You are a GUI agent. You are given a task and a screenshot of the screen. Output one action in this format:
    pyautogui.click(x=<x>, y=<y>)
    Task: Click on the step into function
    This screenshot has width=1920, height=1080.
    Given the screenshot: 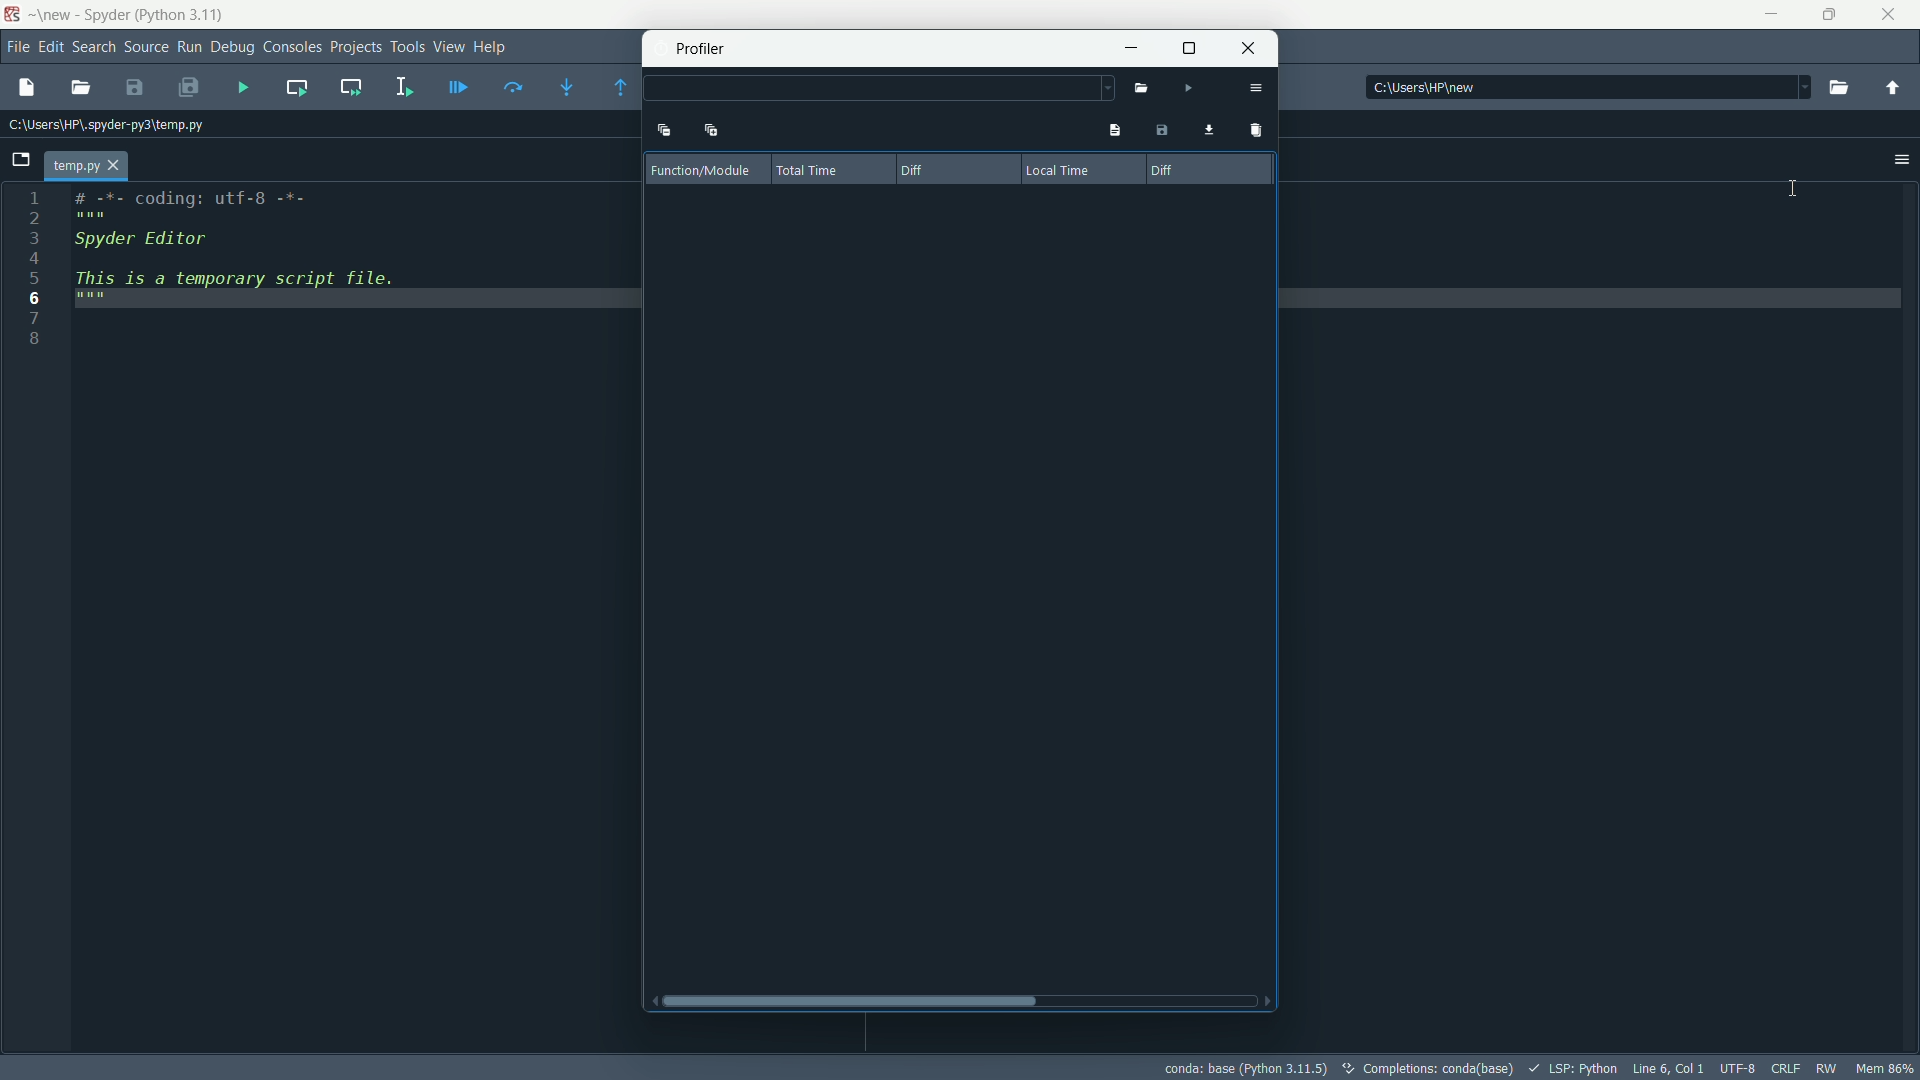 What is the action you would take?
    pyautogui.click(x=568, y=88)
    